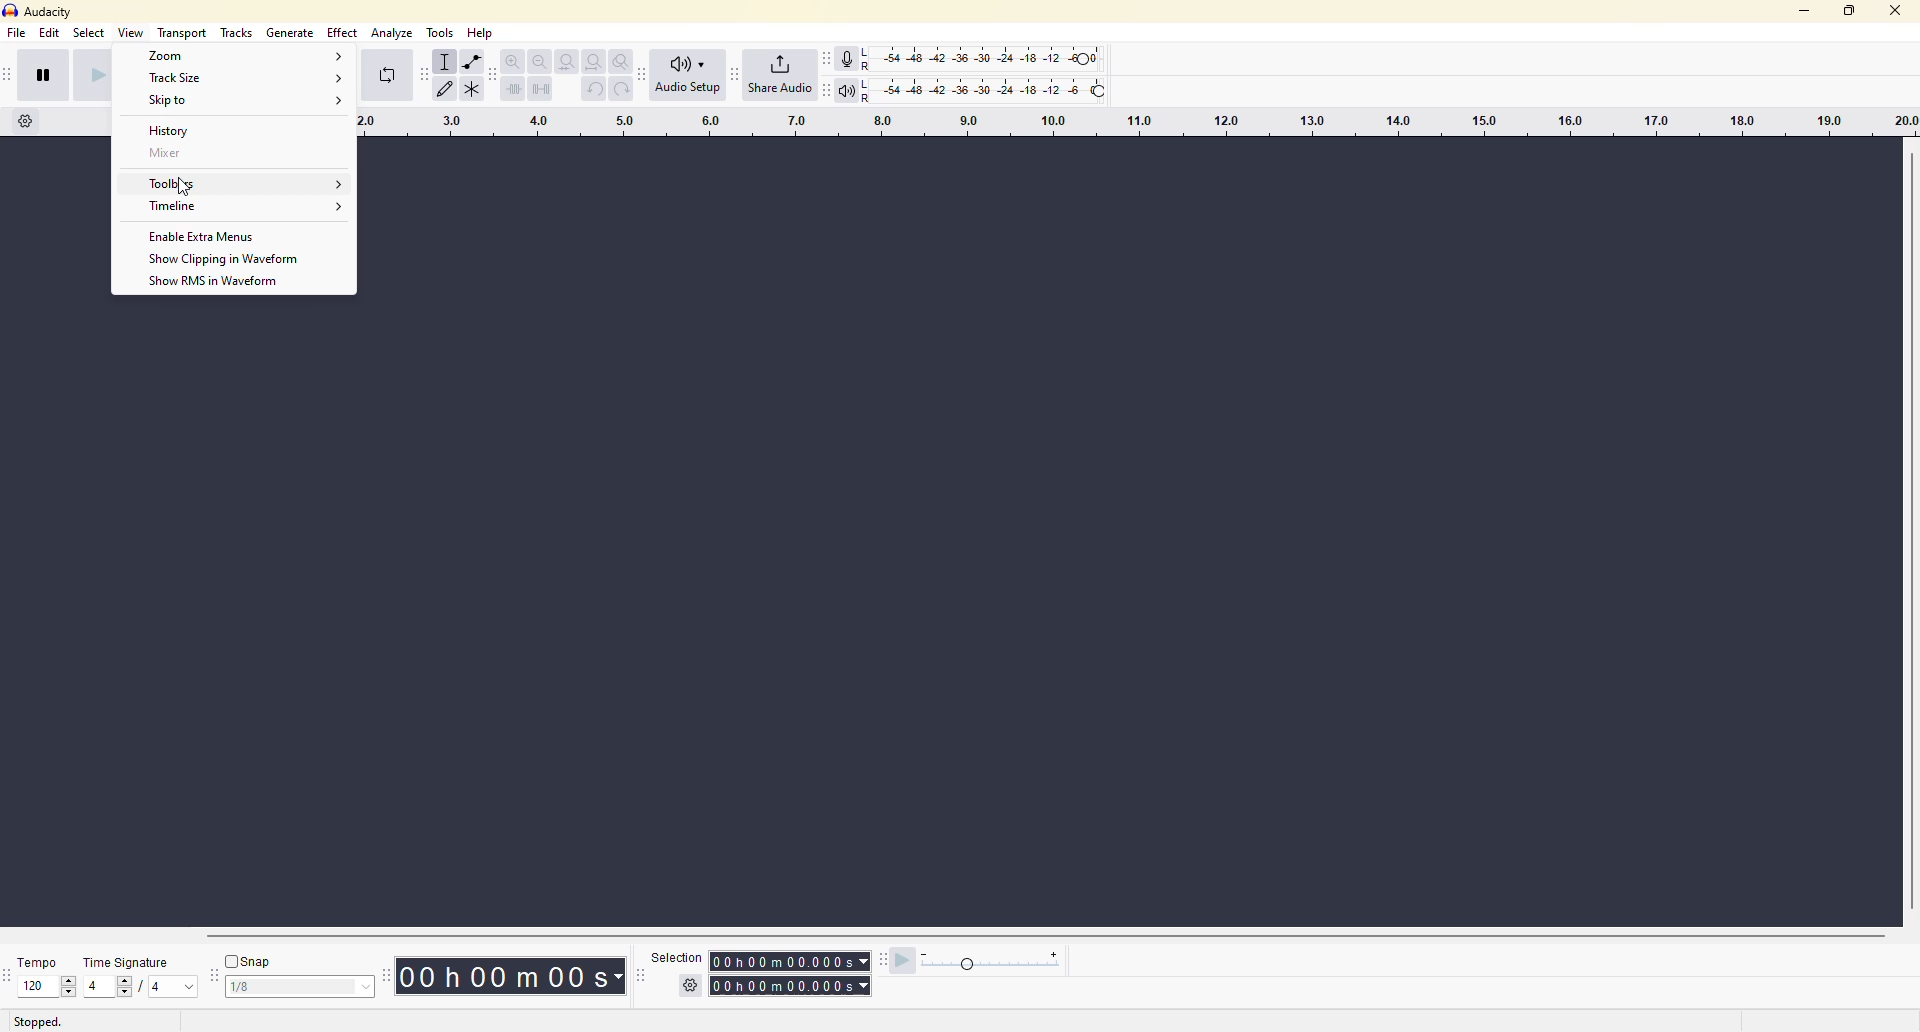  I want to click on fit selection to width, so click(567, 61).